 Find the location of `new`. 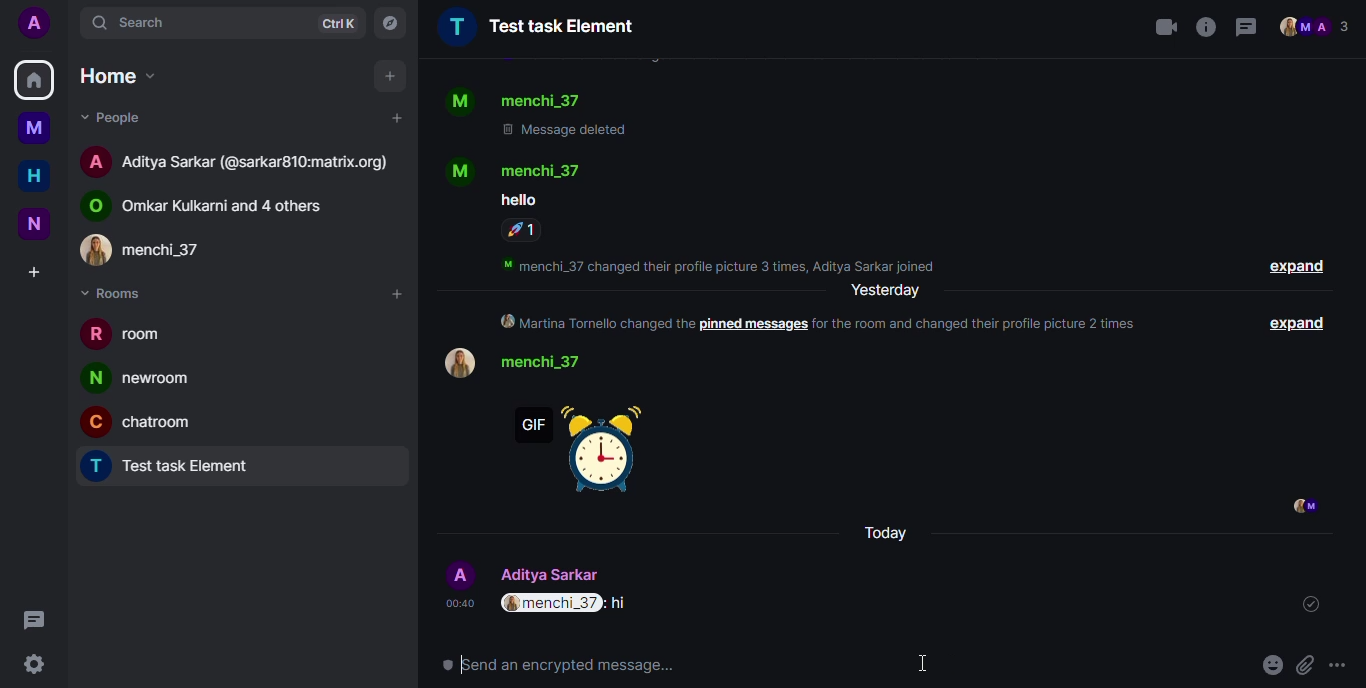

new is located at coordinates (35, 222).